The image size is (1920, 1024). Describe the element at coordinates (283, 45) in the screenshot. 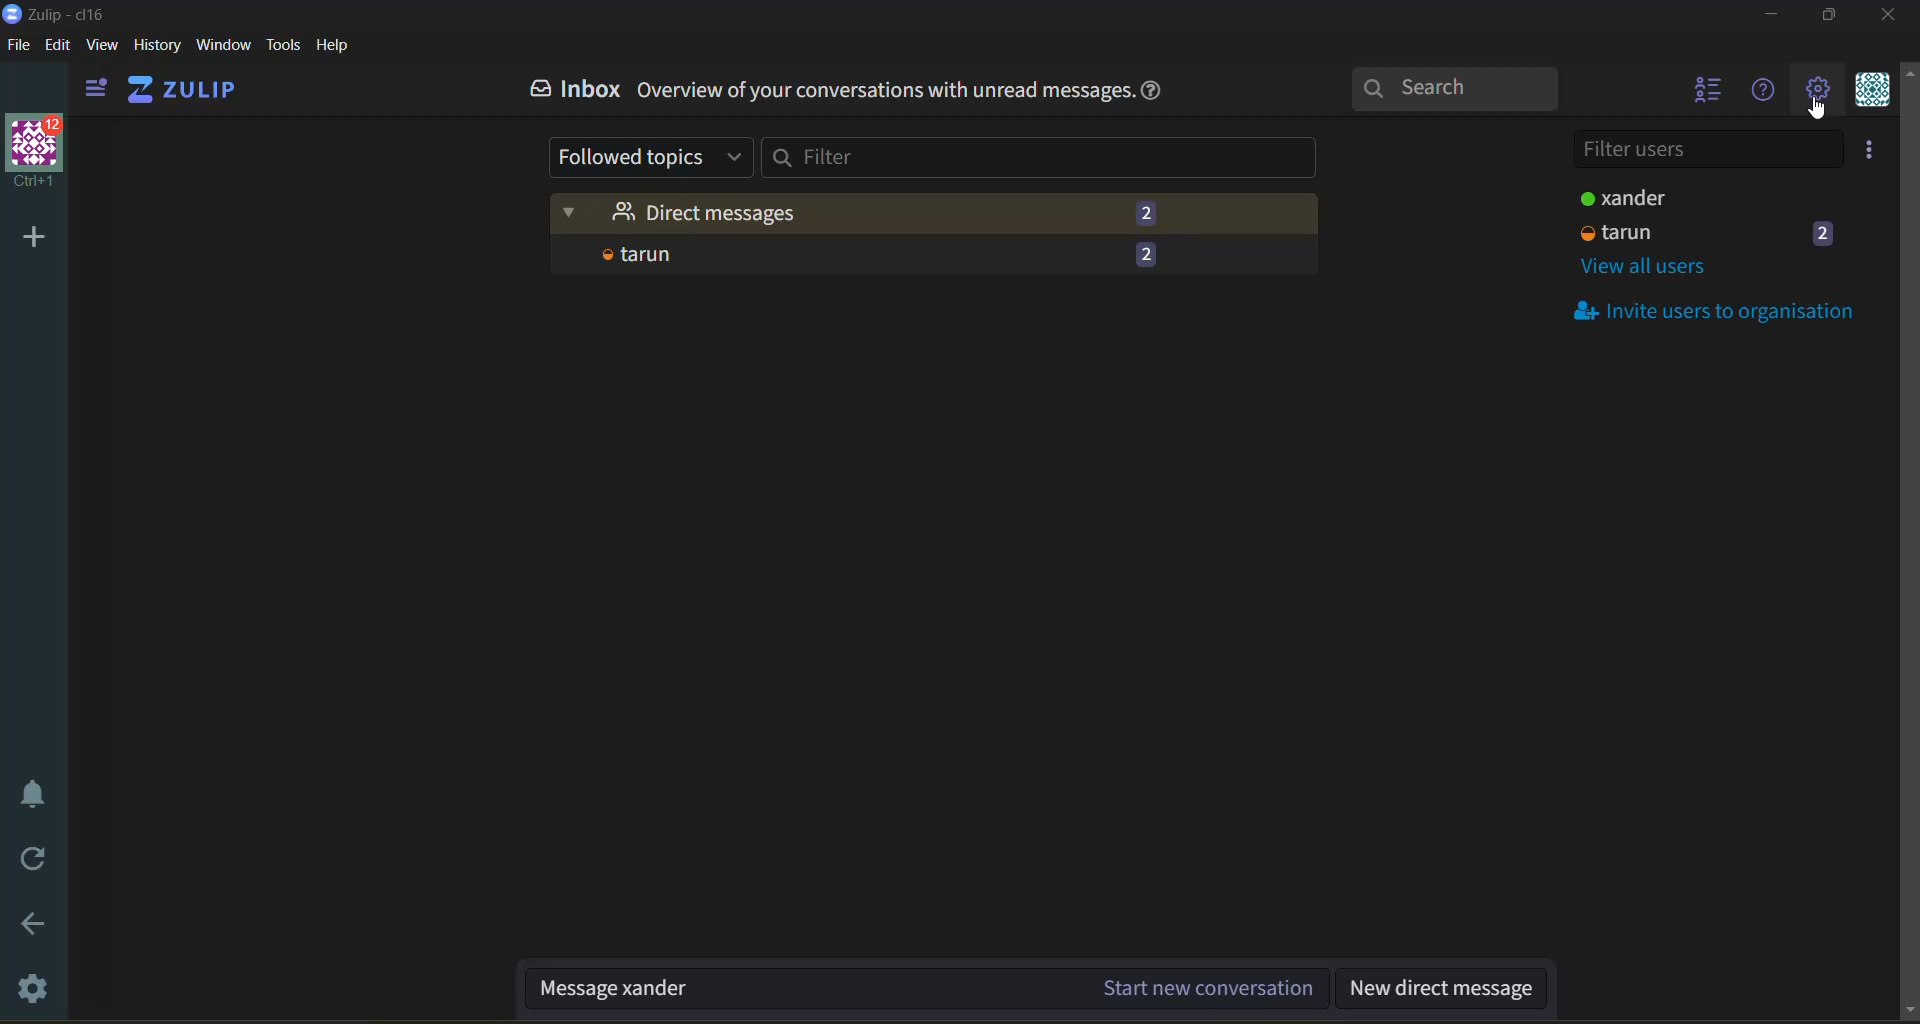

I see `tools` at that location.